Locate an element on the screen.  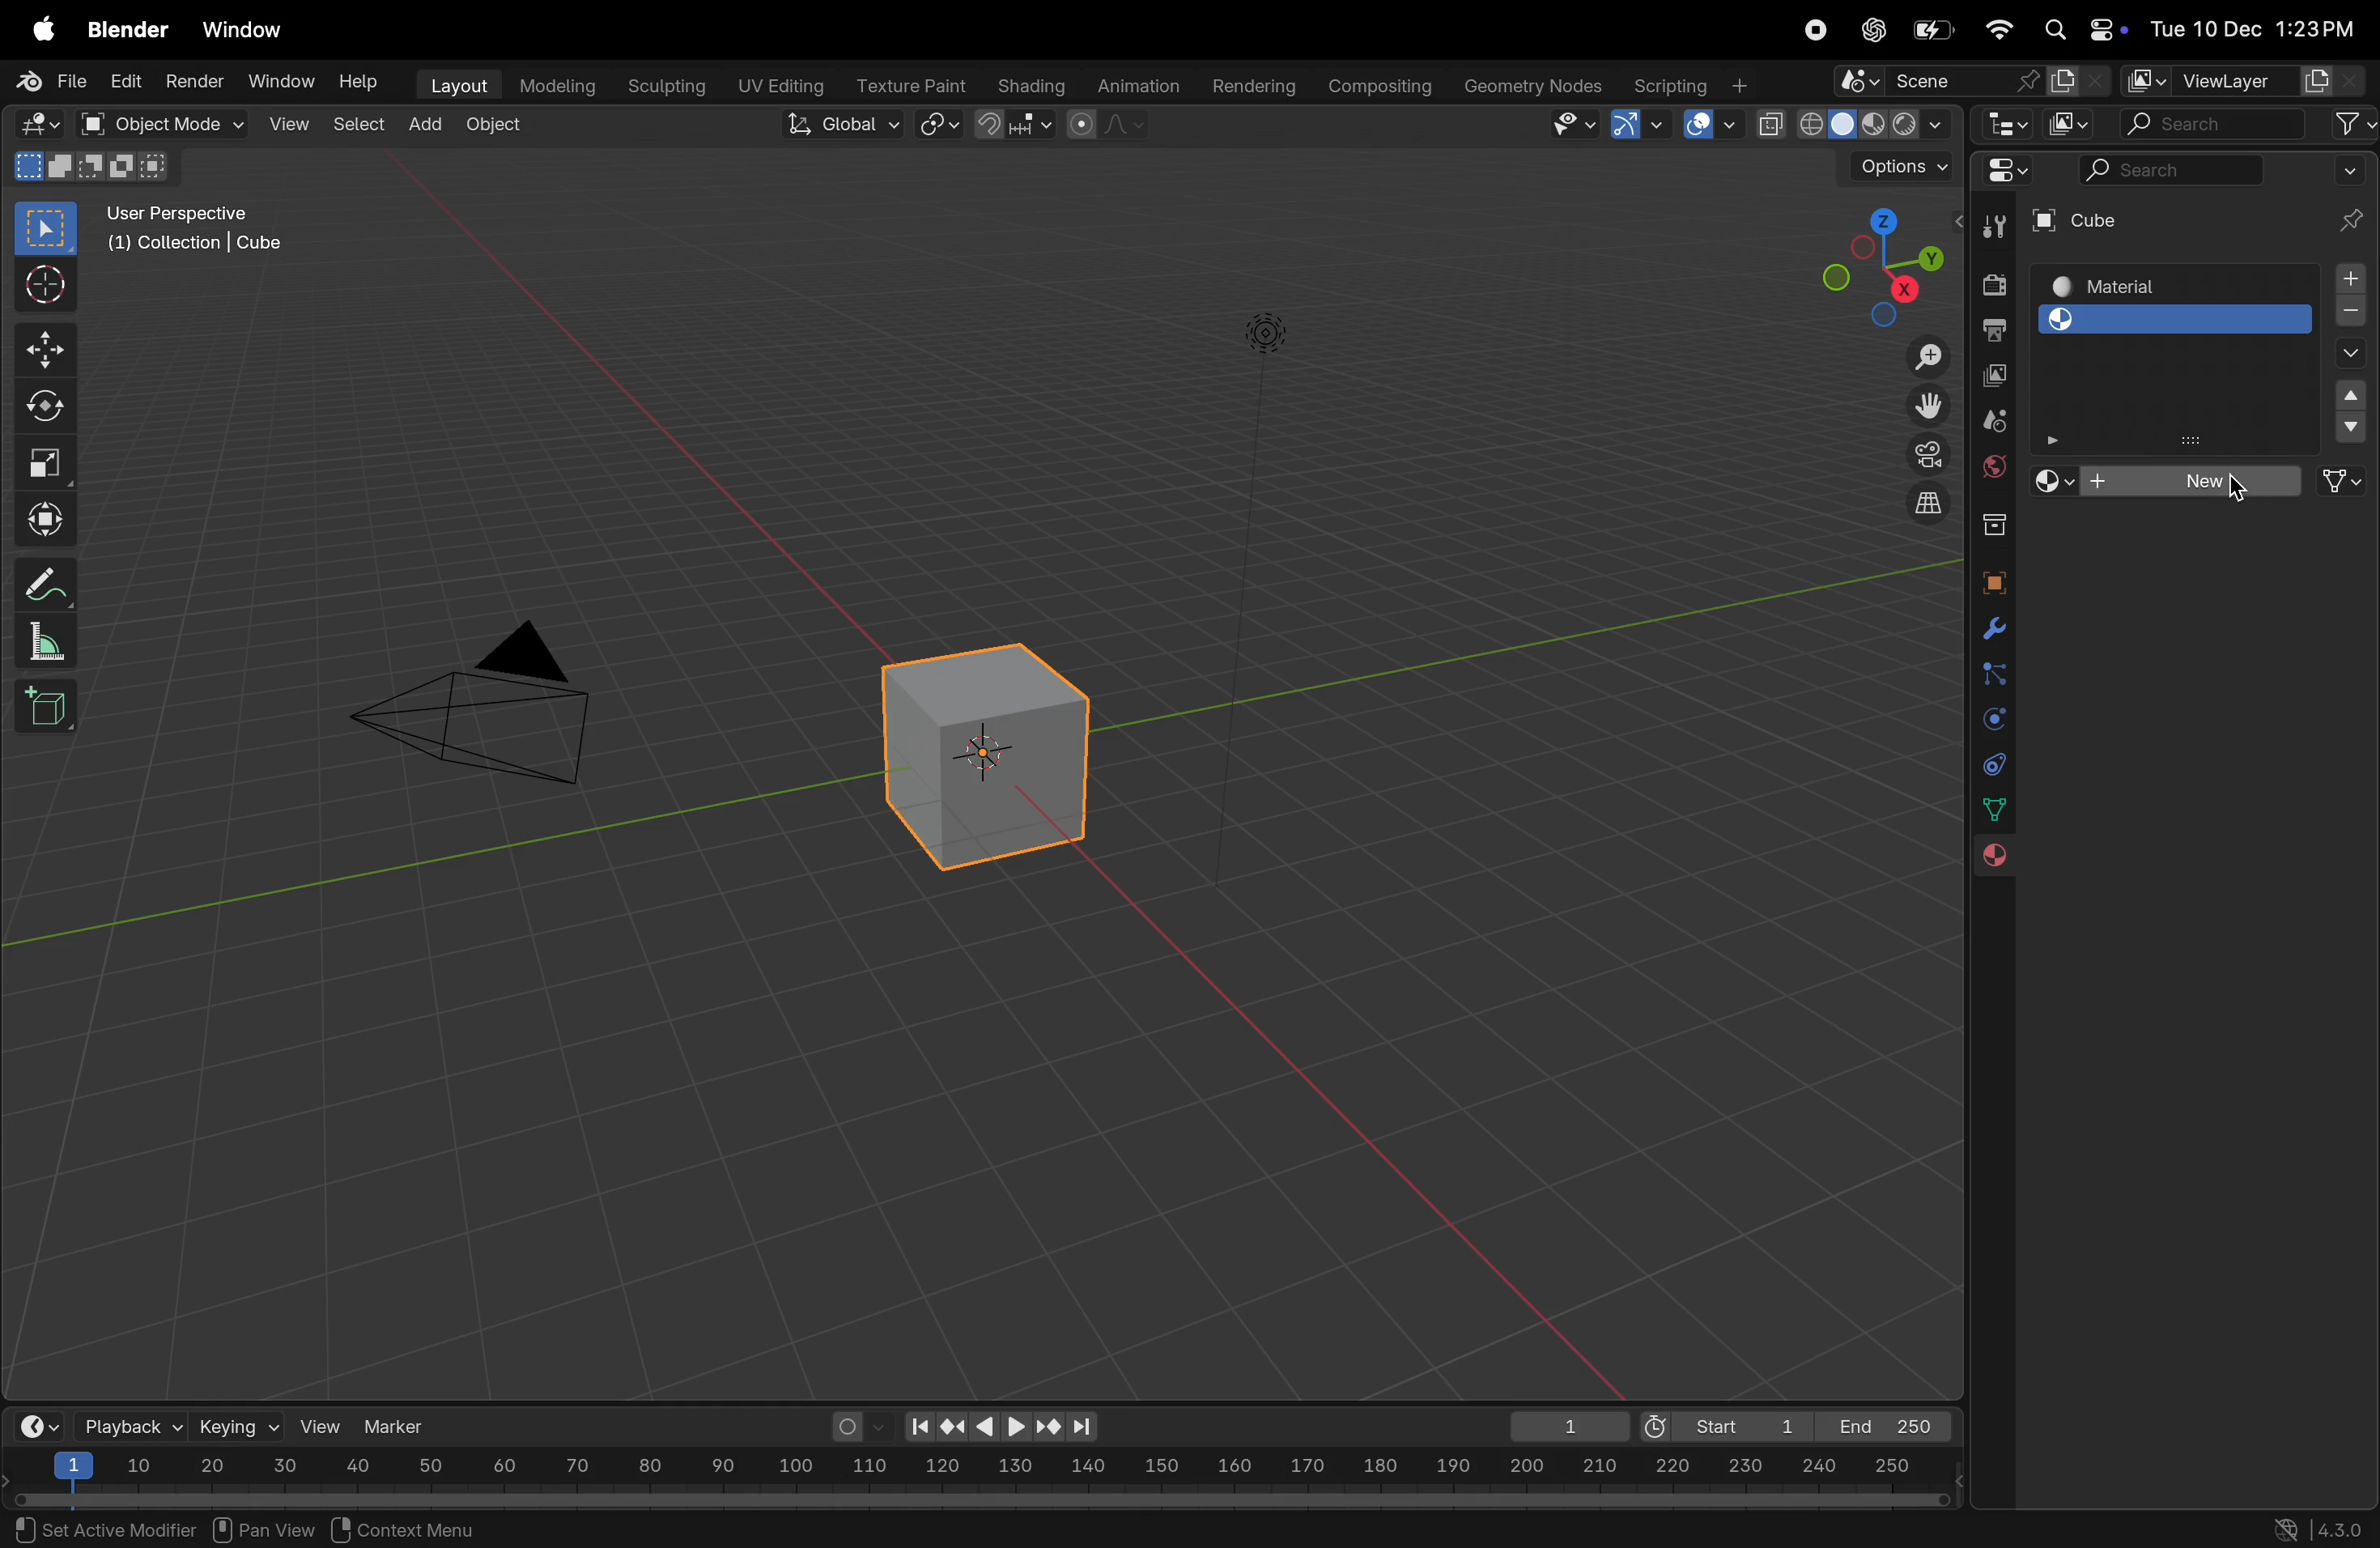
1 is located at coordinates (1561, 1426).